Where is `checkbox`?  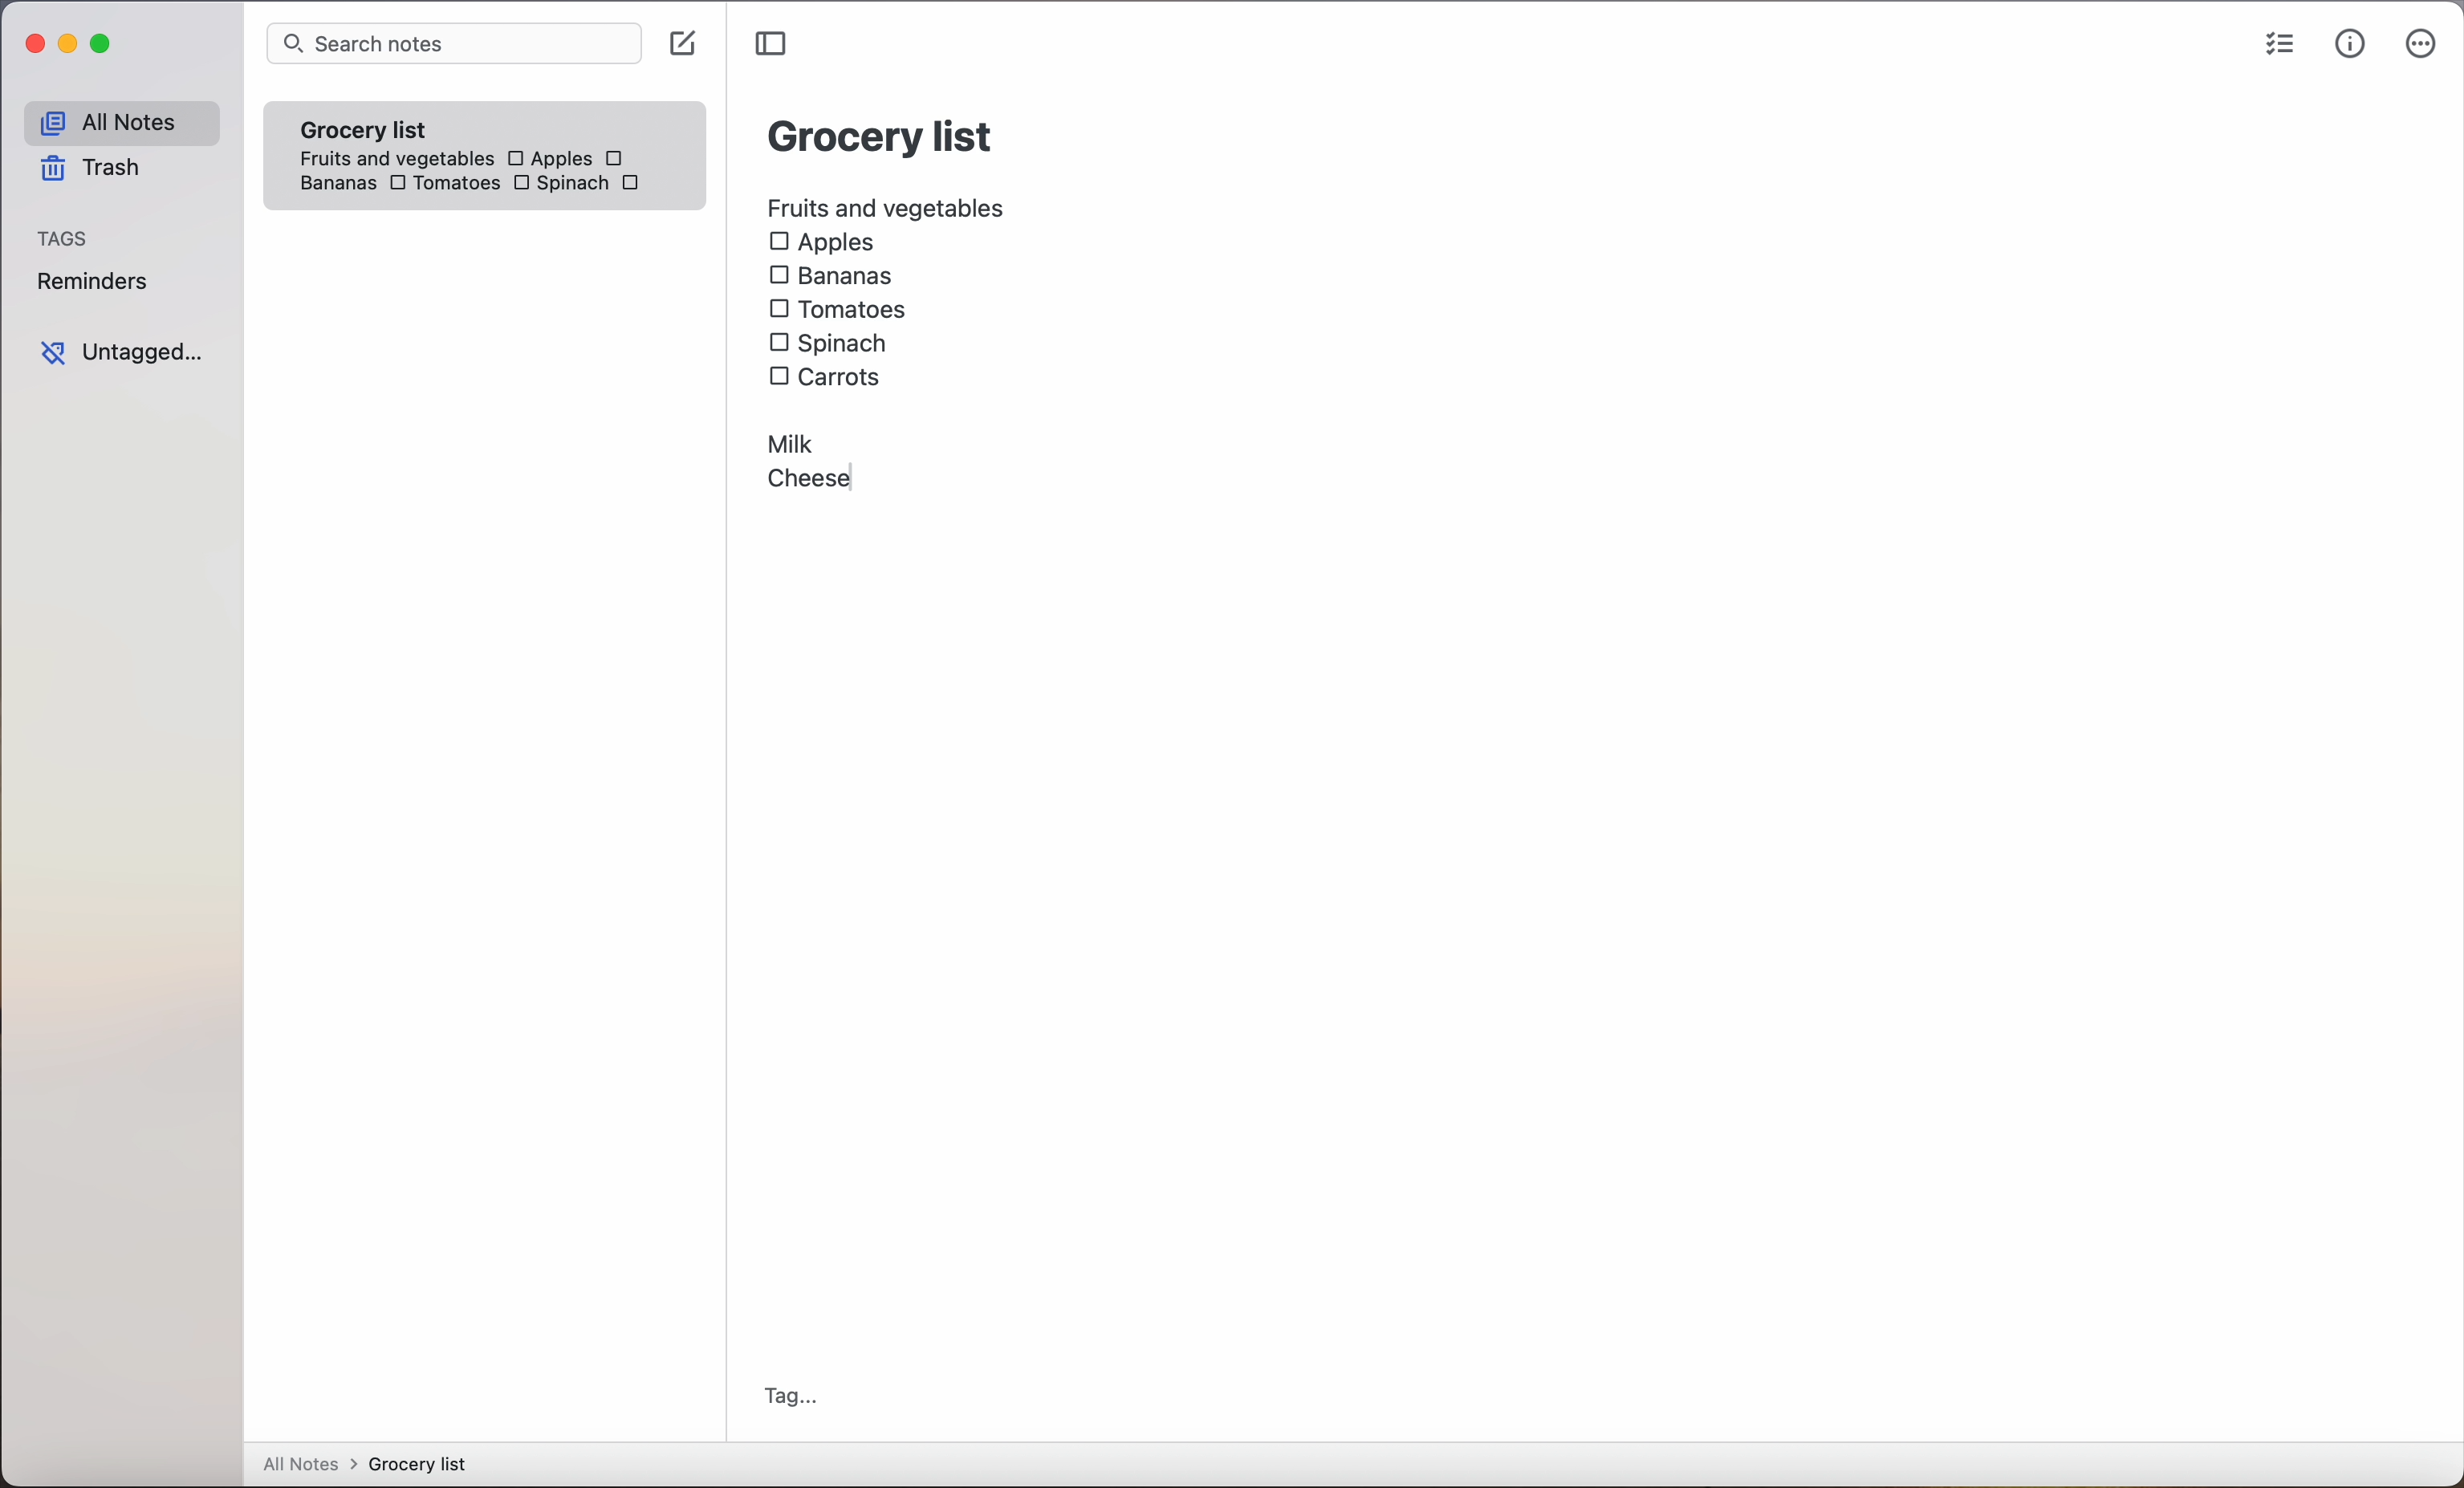 checkbox is located at coordinates (618, 158).